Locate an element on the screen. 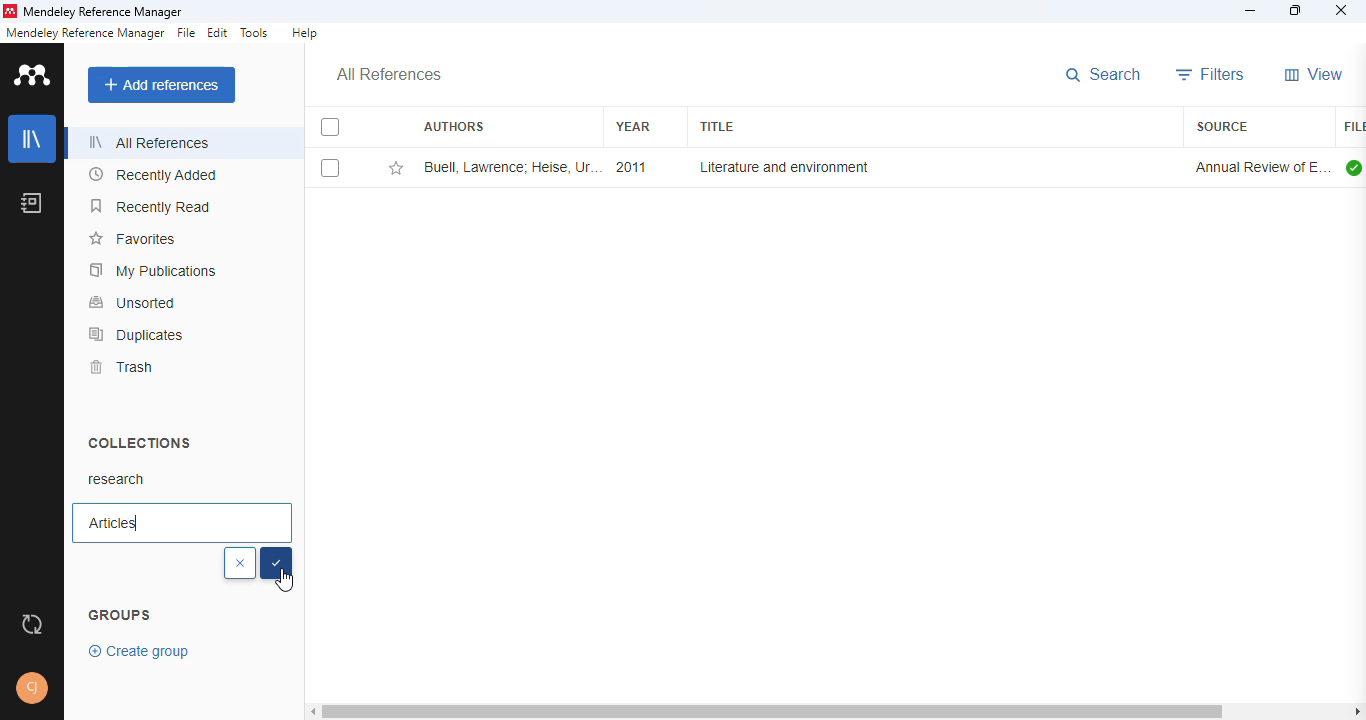  maximize is located at coordinates (1297, 10).